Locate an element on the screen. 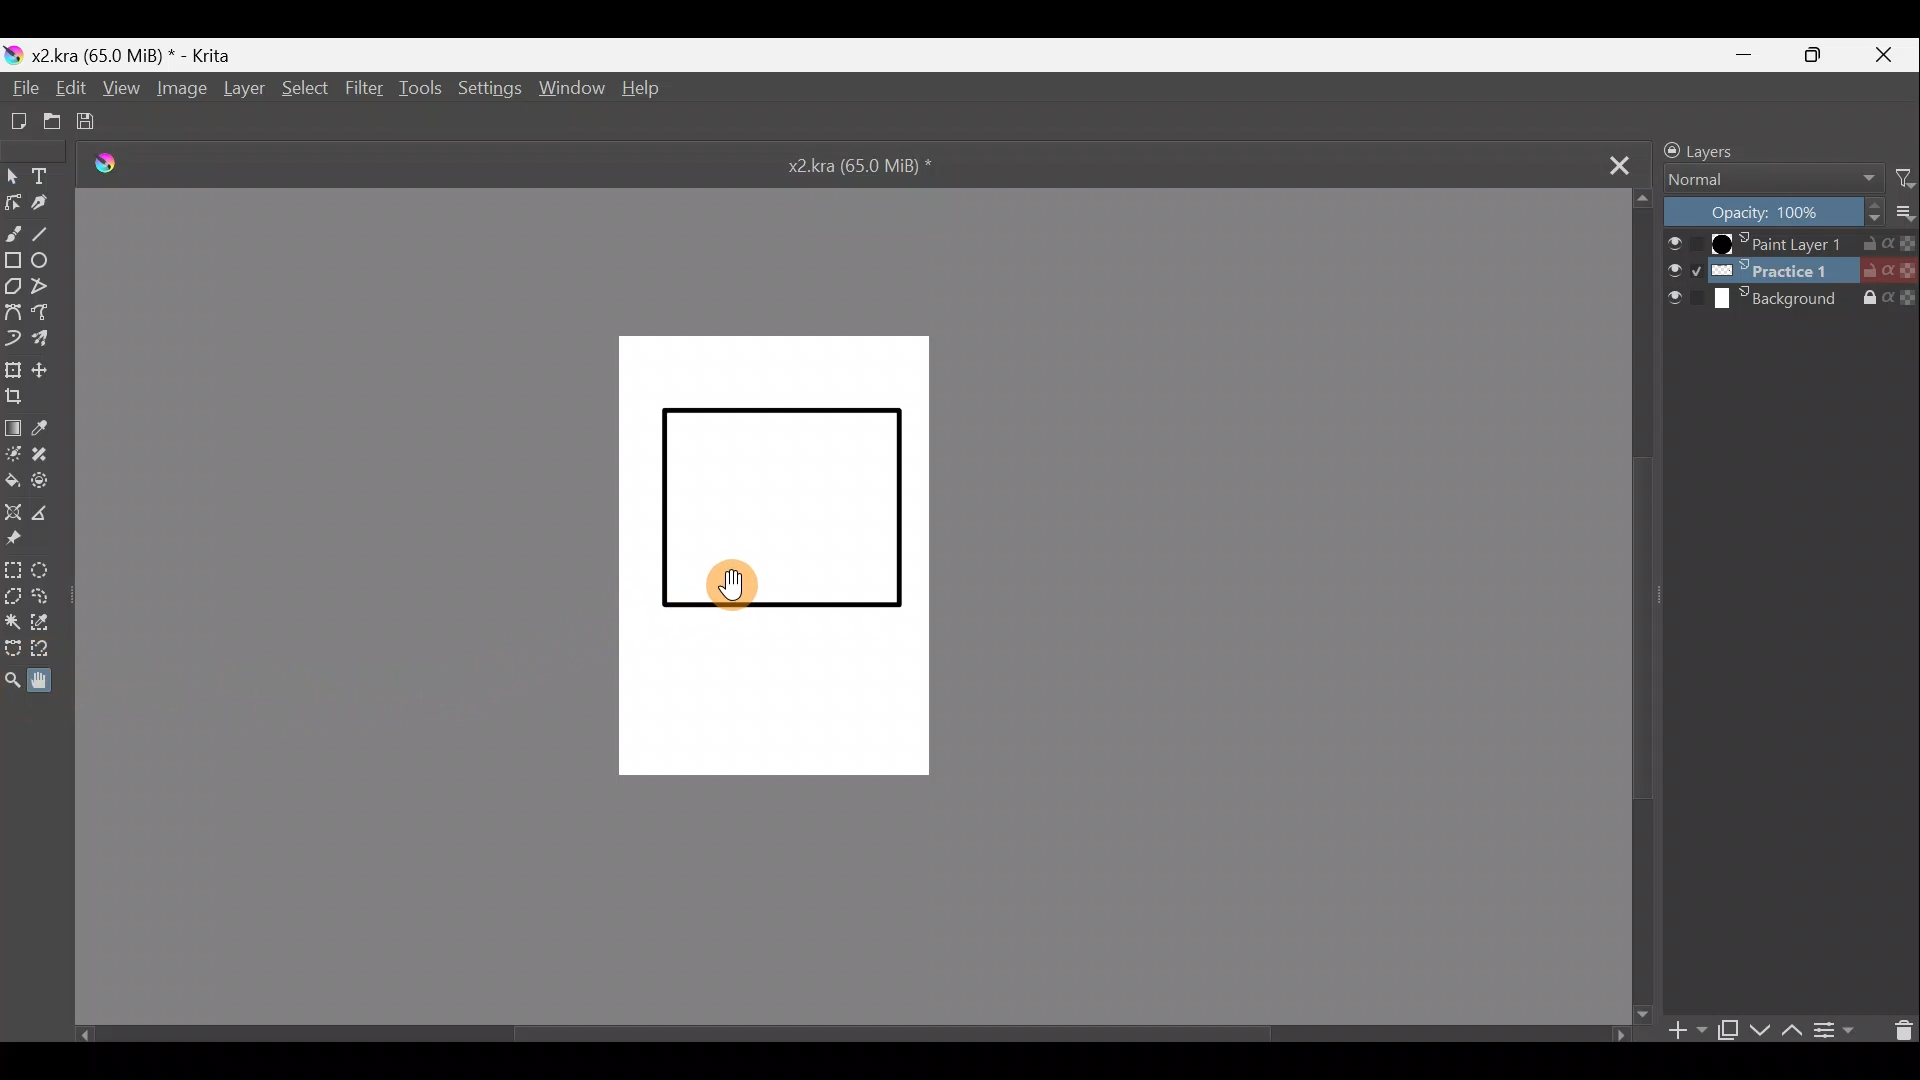 Image resolution: width=1920 pixels, height=1080 pixels. Filter is located at coordinates (363, 90).